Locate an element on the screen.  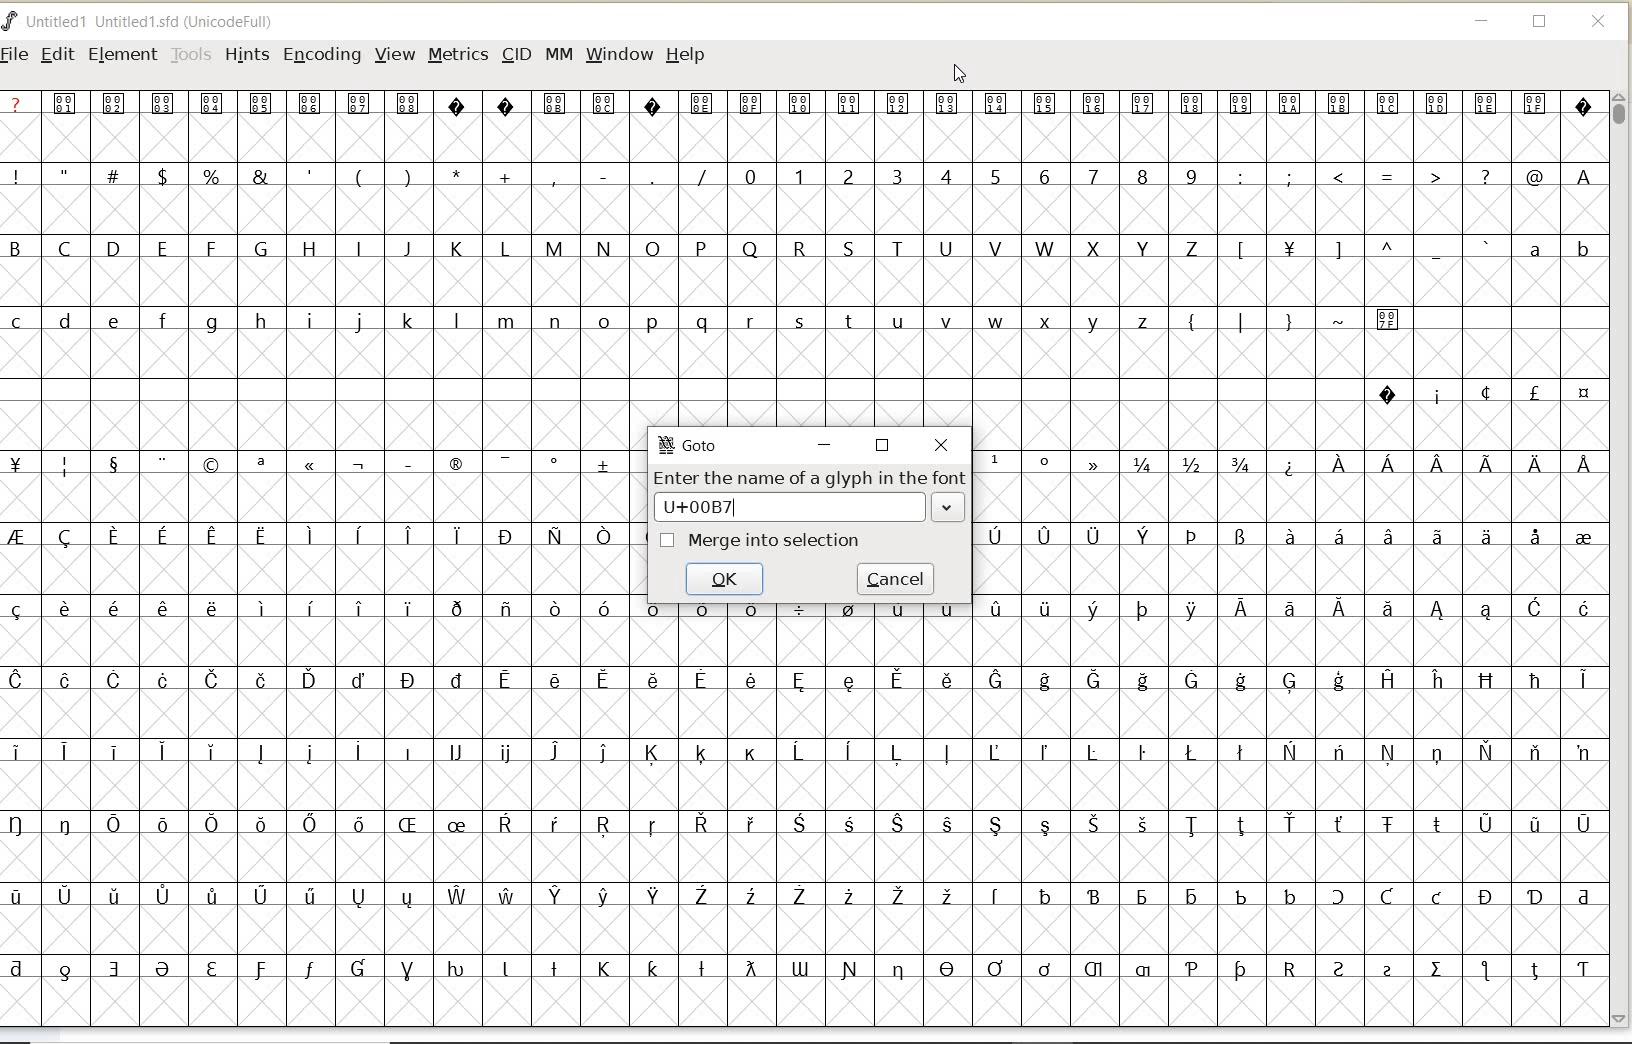
CURSOR is located at coordinates (961, 75).